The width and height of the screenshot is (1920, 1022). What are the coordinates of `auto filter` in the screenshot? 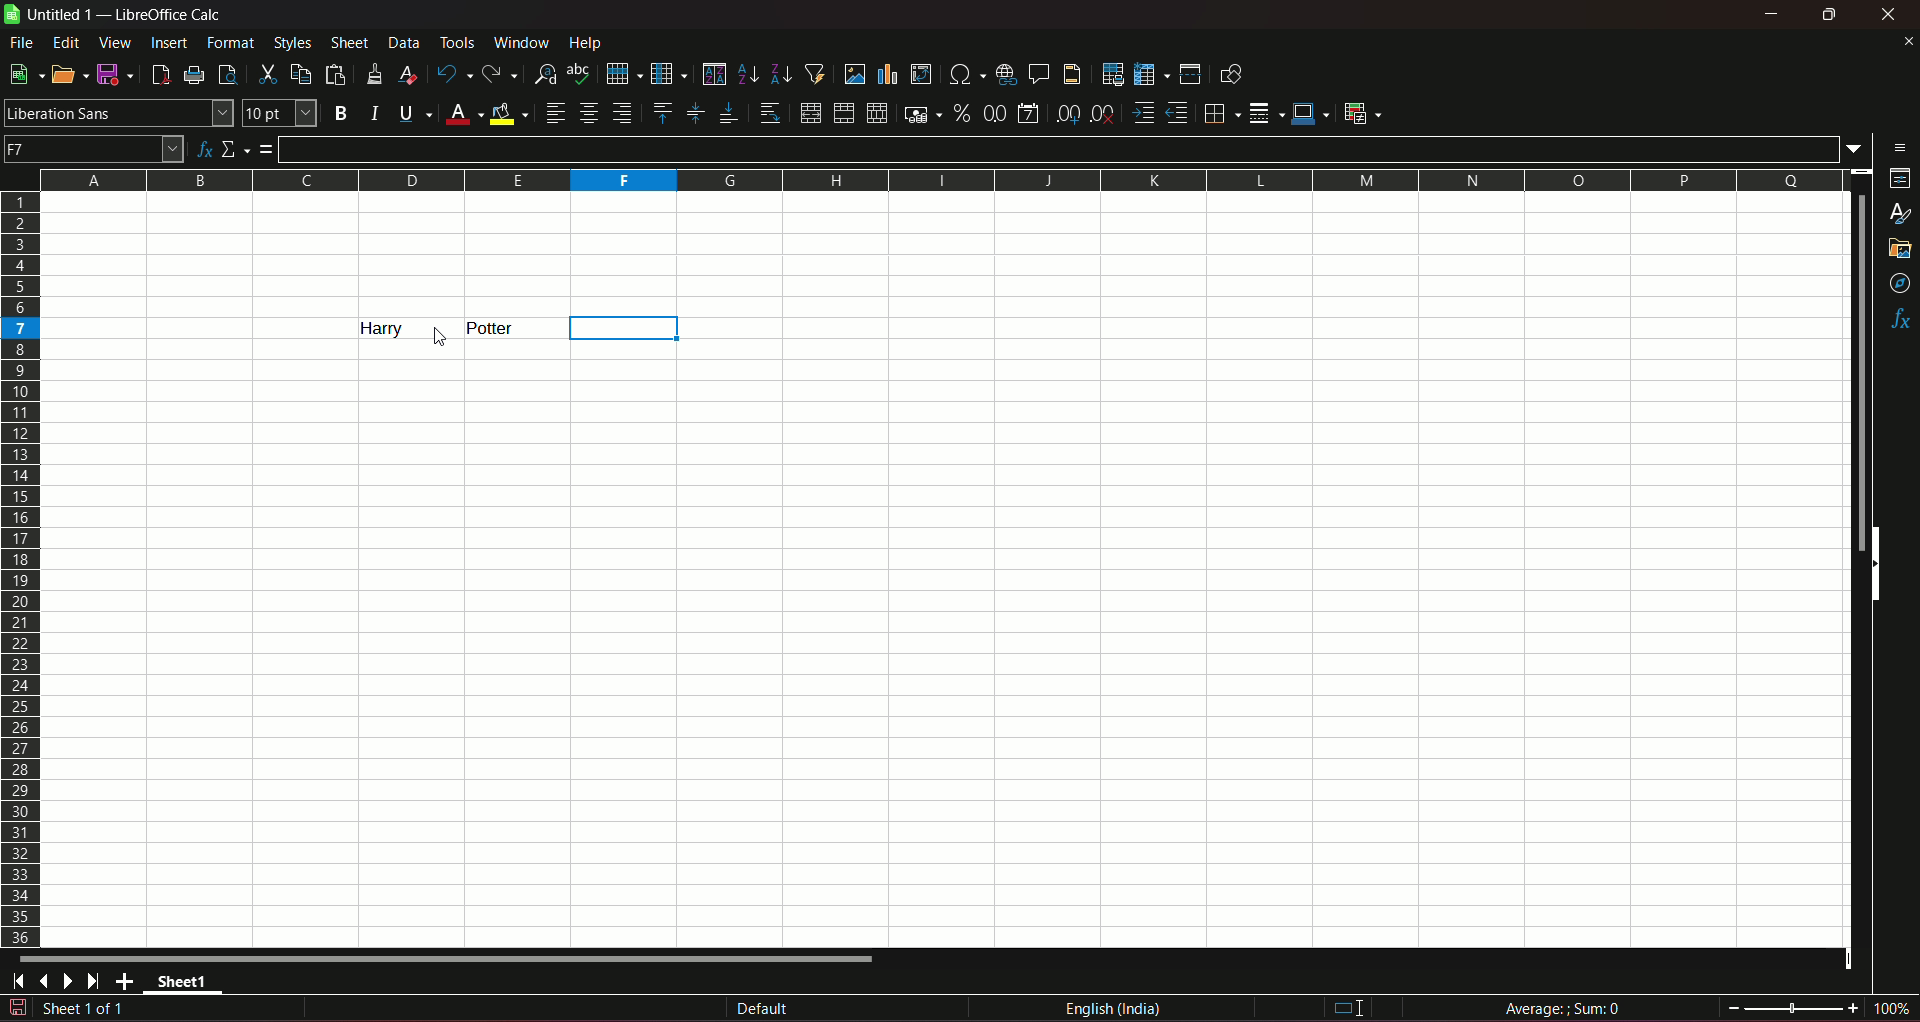 It's located at (815, 72).